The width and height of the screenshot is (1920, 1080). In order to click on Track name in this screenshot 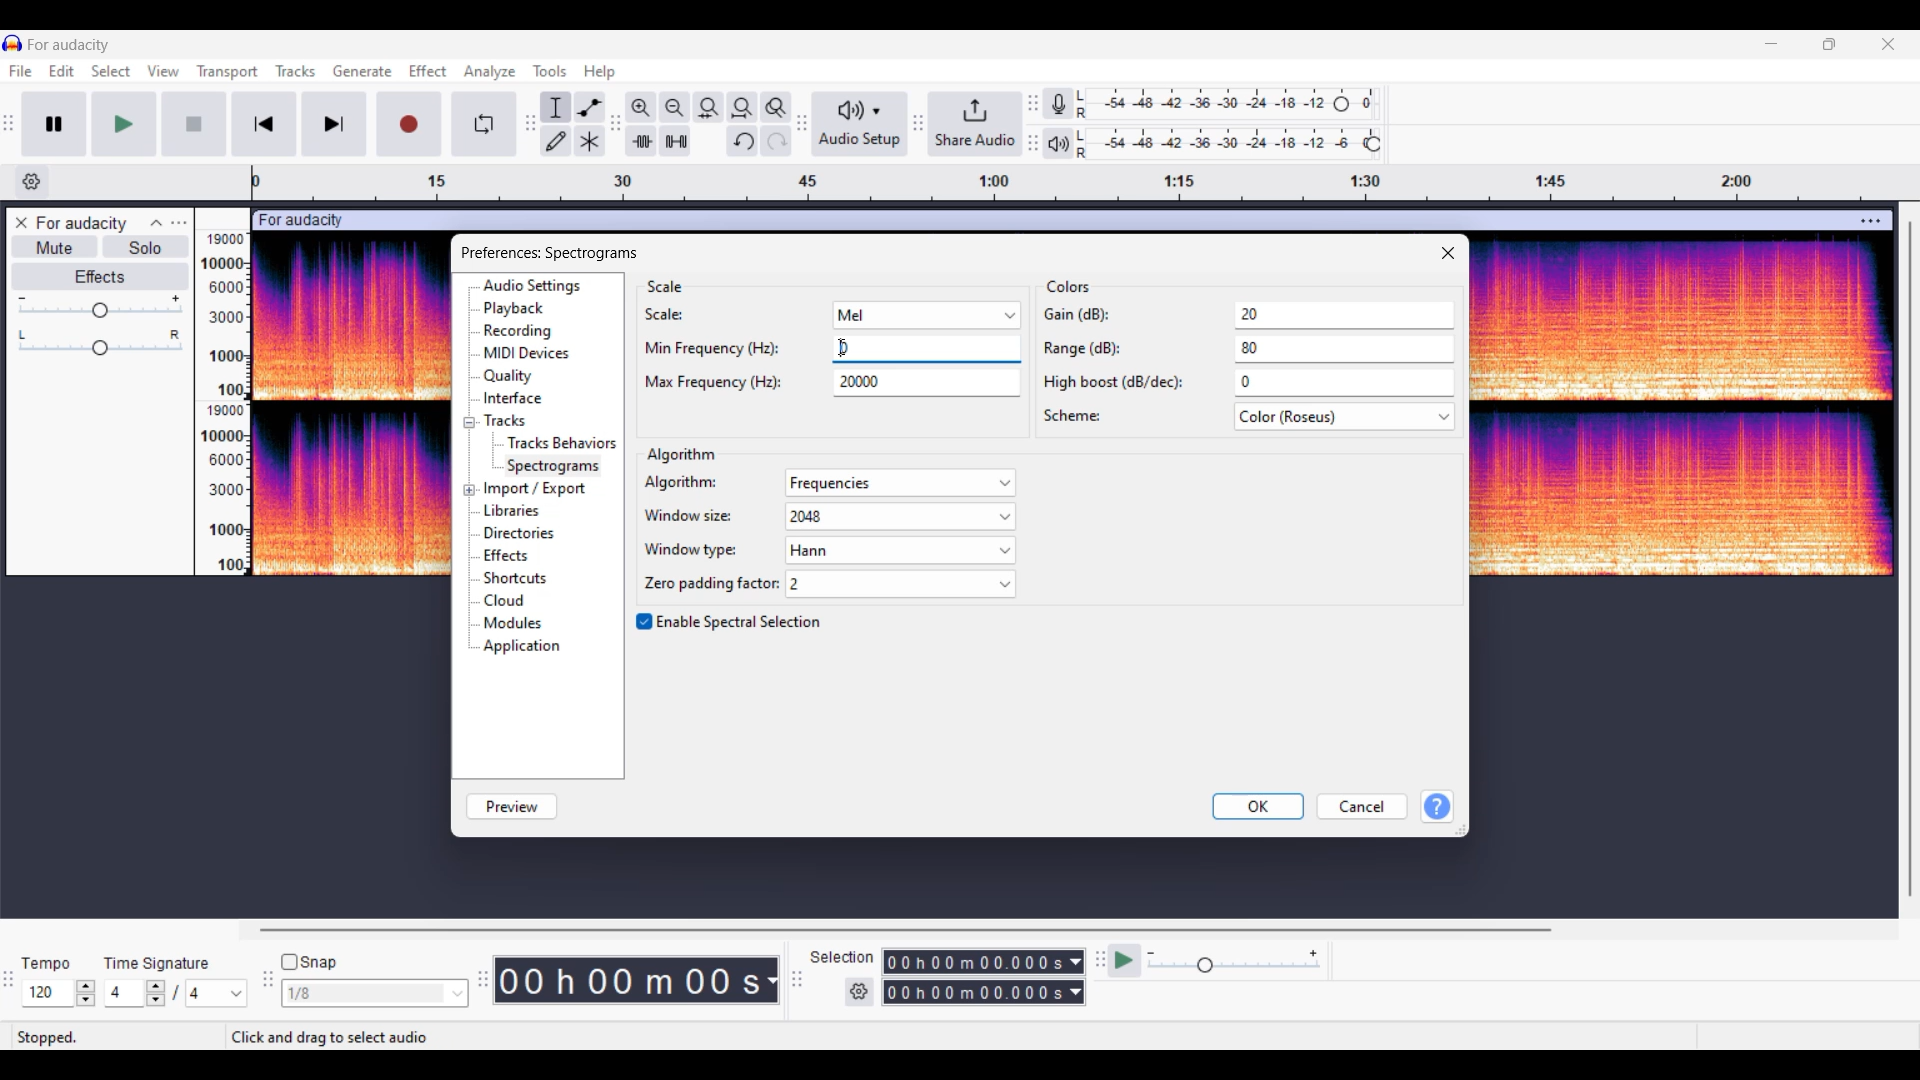, I will do `click(82, 223)`.